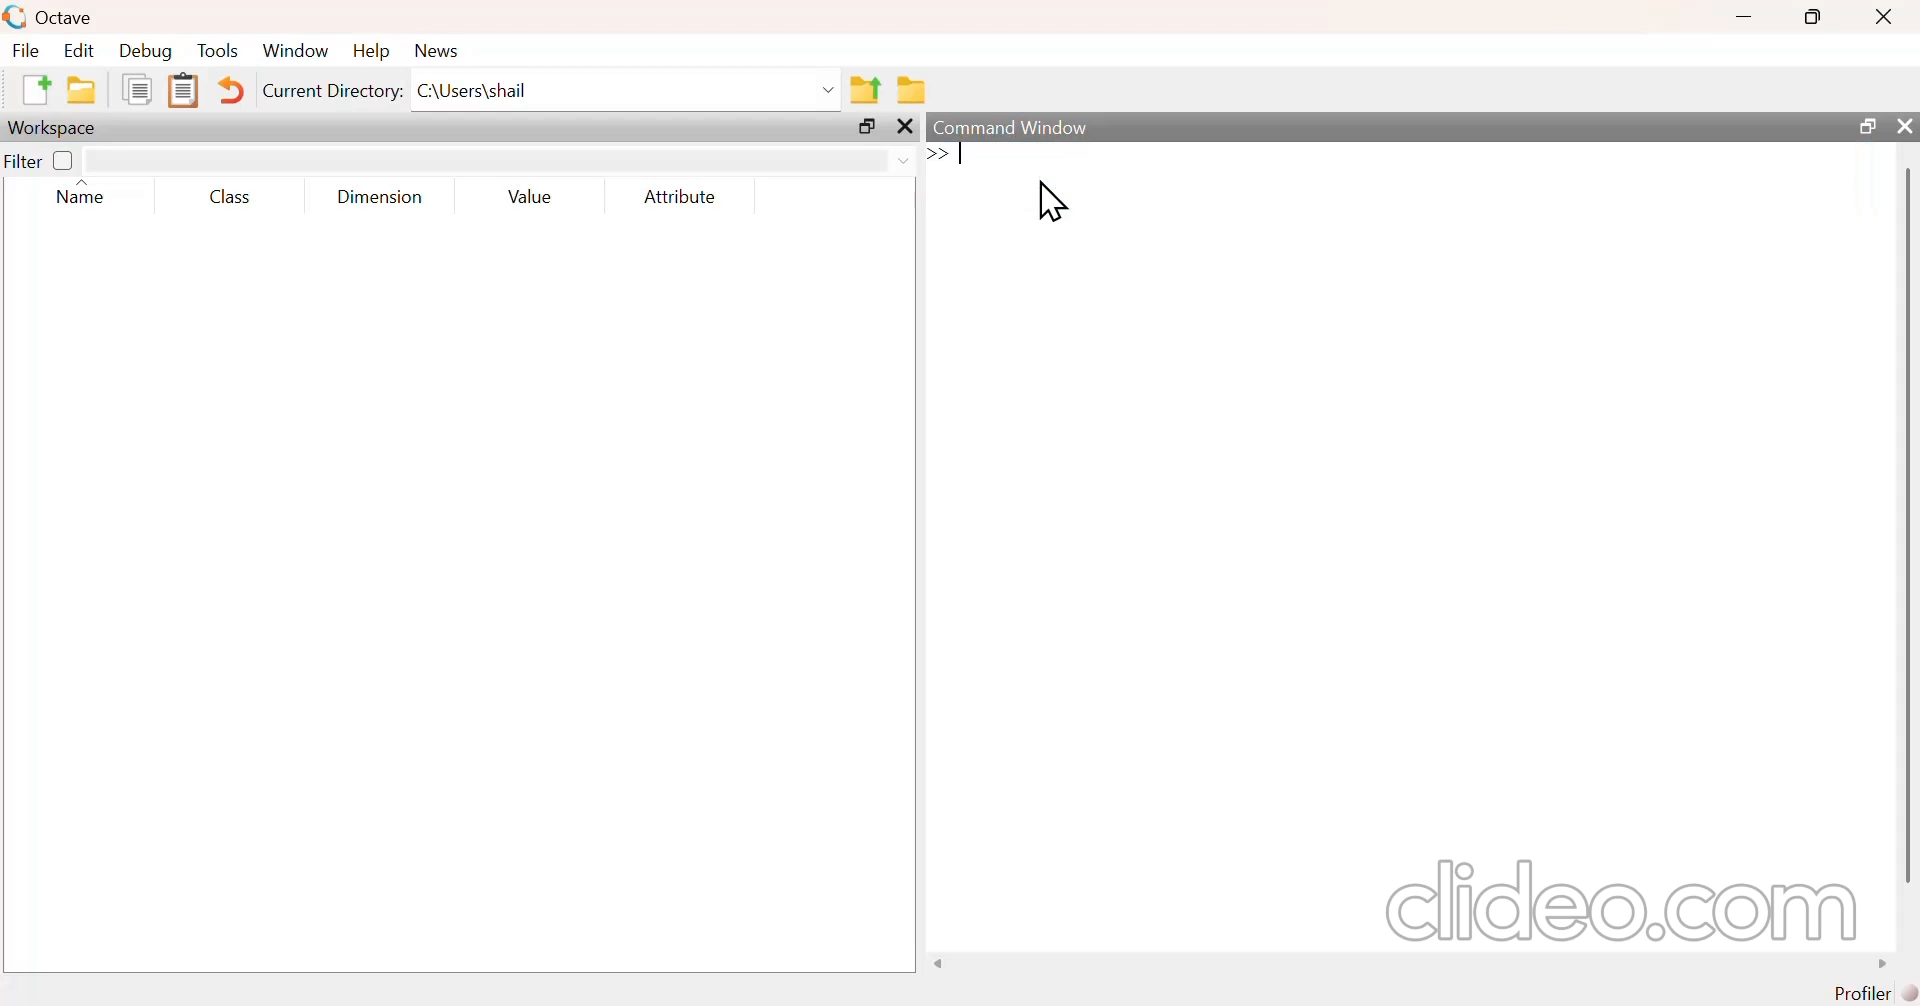  What do you see at coordinates (942, 963) in the screenshot?
I see `move left` at bounding box center [942, 963].